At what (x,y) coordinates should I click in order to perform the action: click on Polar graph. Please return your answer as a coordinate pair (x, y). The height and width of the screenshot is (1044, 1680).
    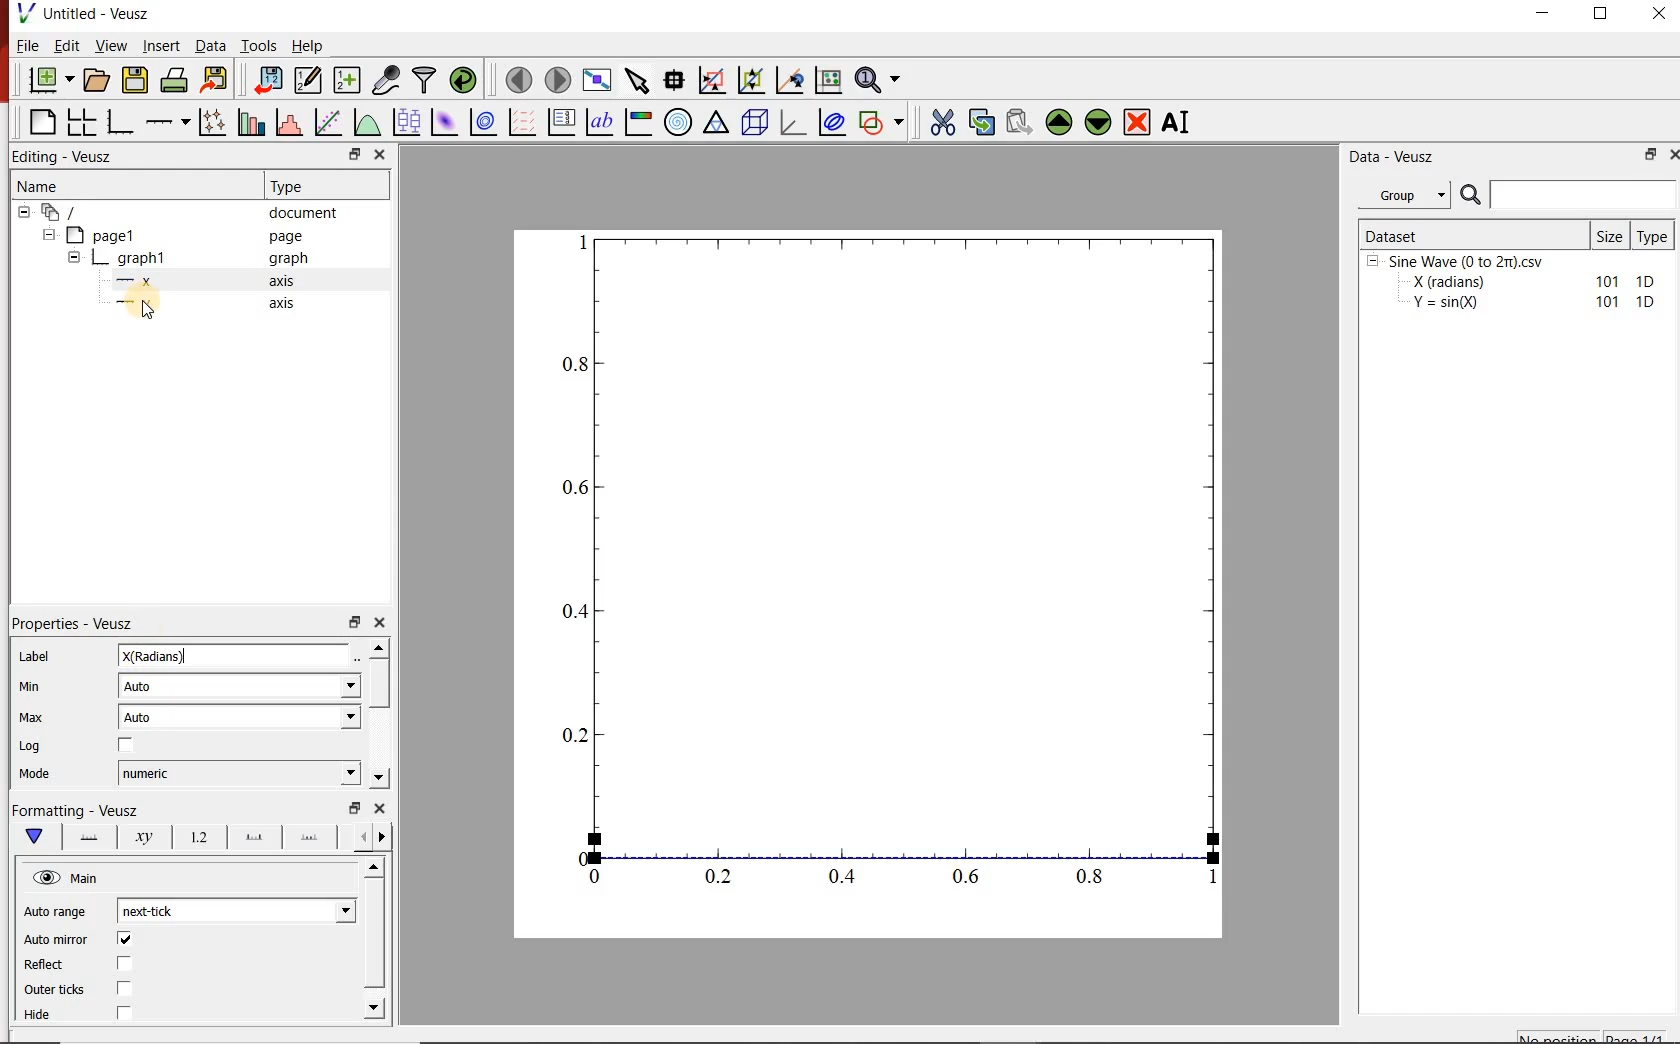
    Looking at the image, I should click on (680, 122).